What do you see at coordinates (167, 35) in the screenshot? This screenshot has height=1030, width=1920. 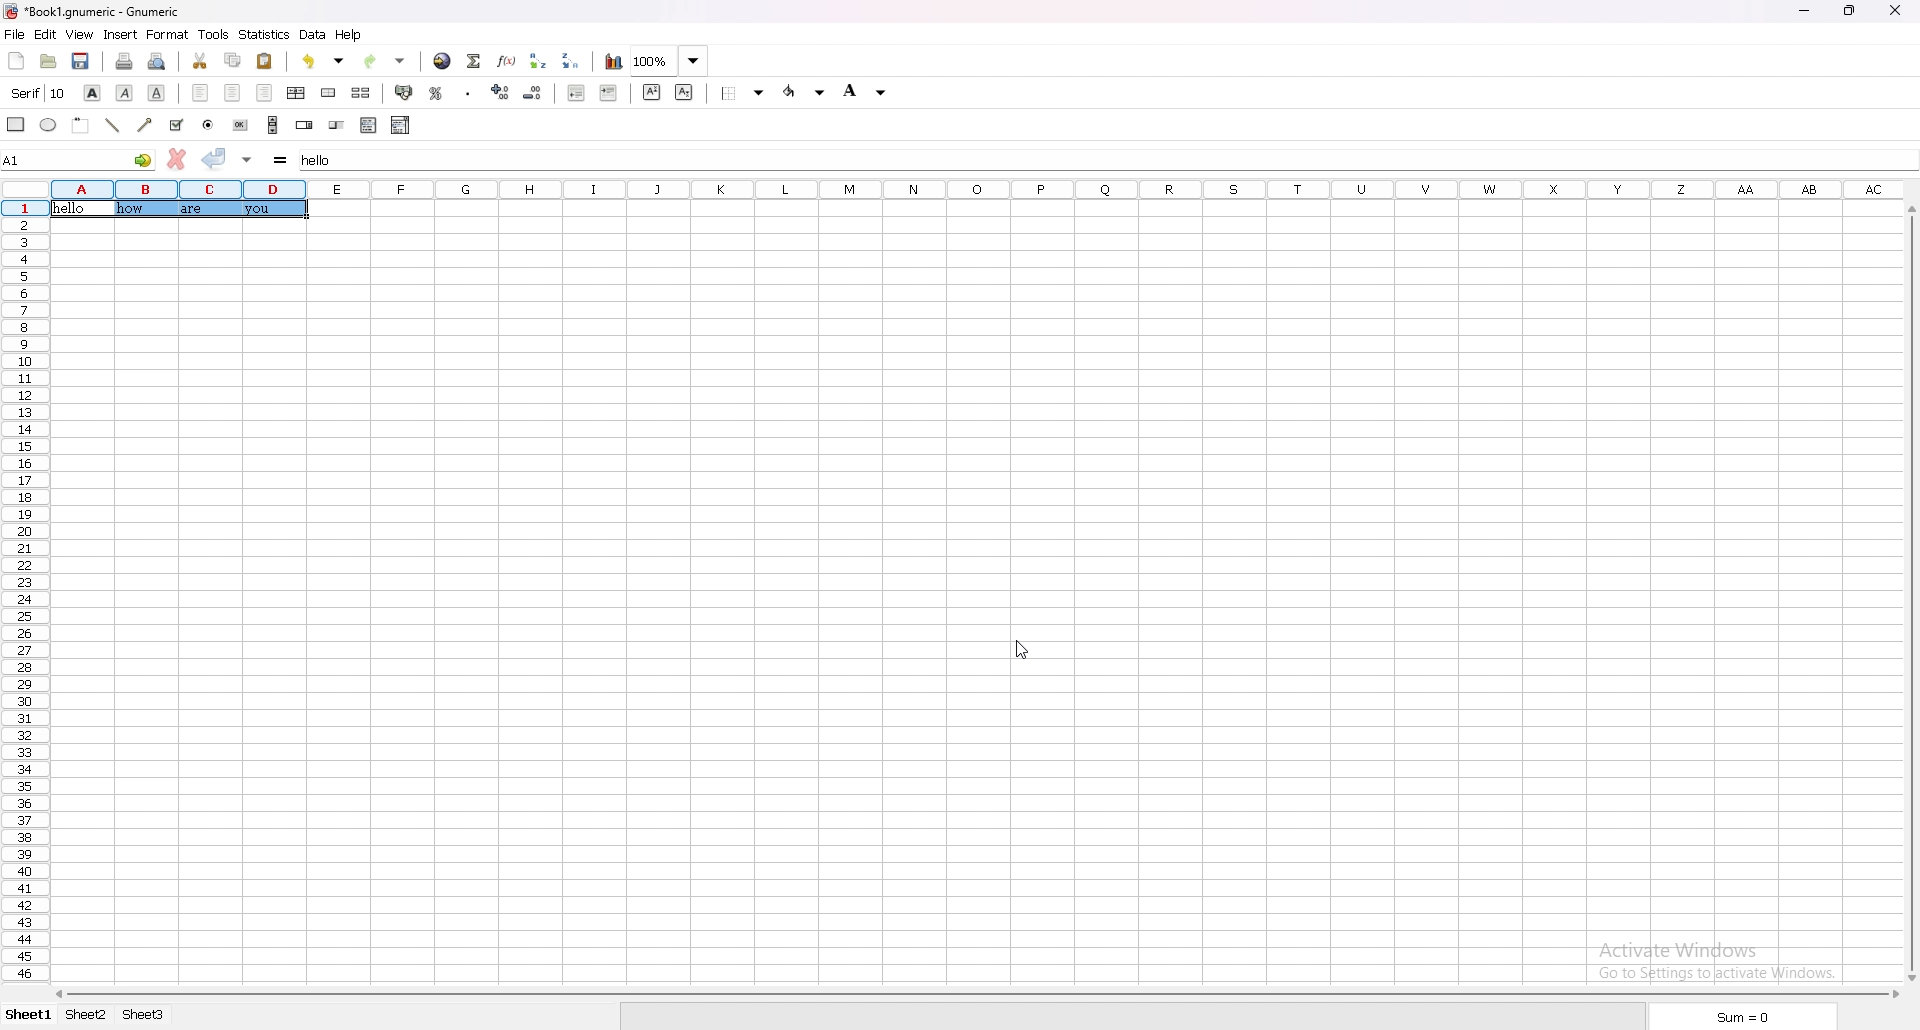 I see `format` at bounding box center [167, 35].